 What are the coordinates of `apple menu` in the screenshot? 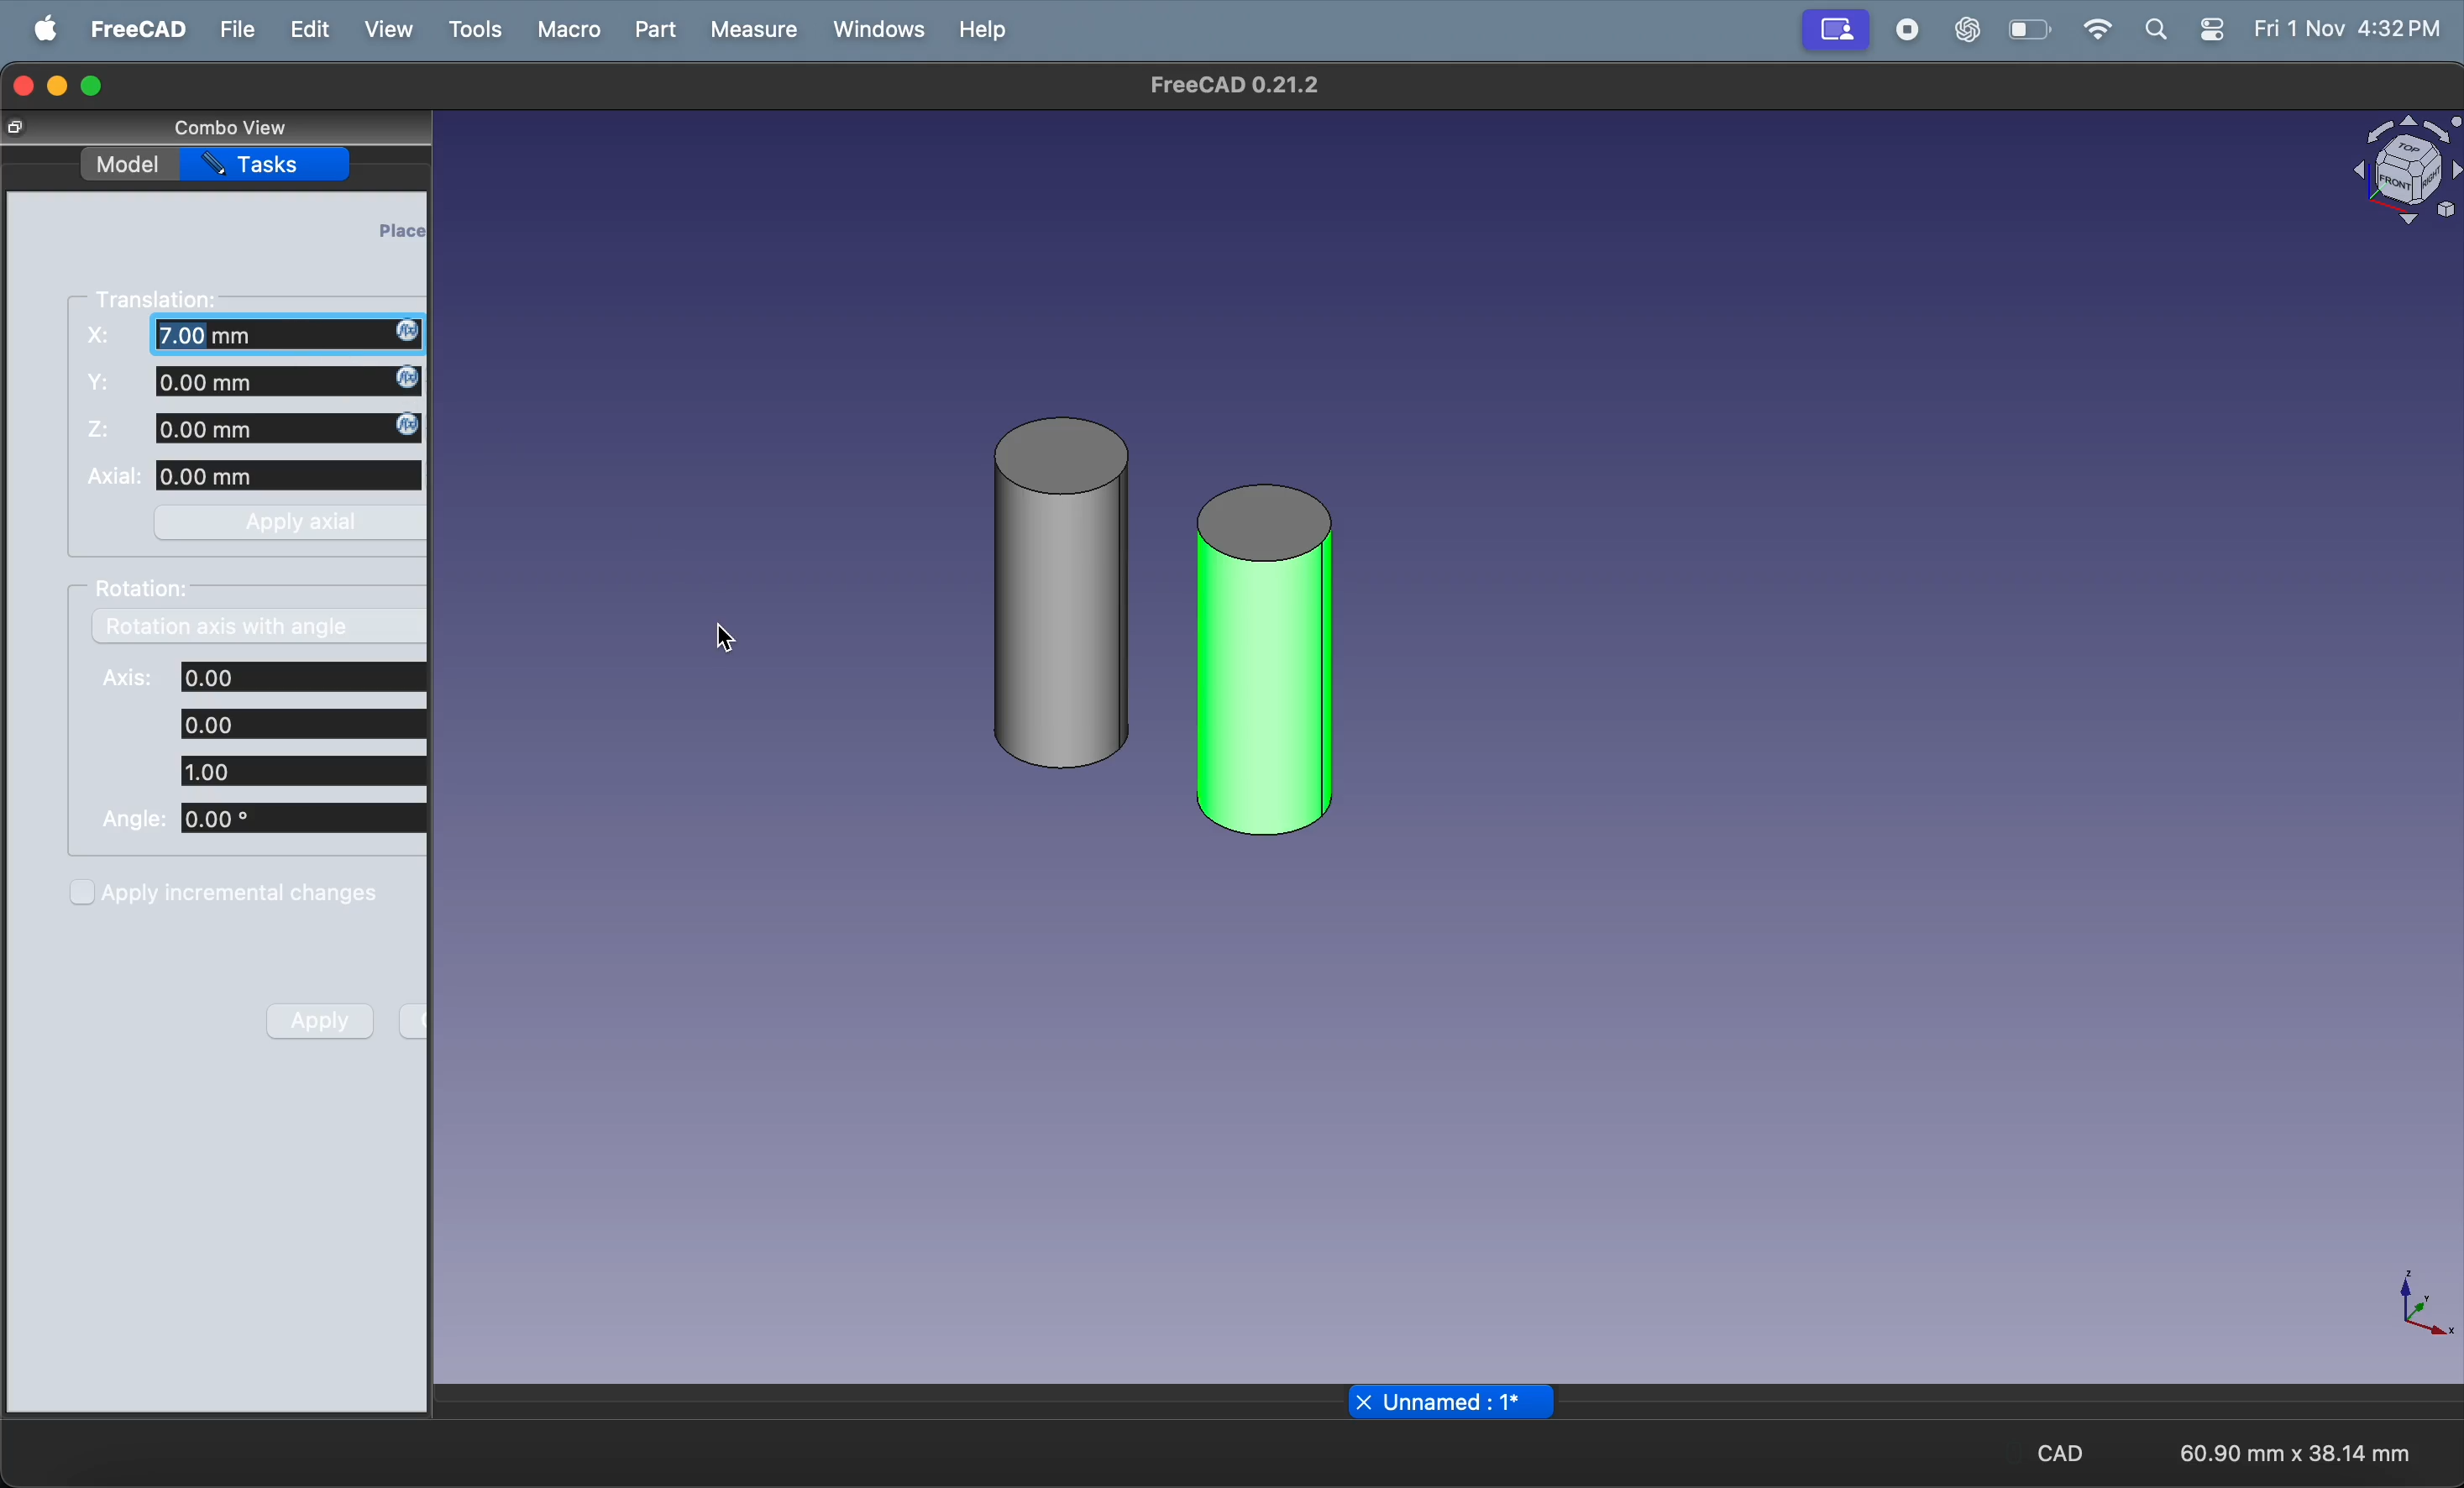 It's located at (37, 28).